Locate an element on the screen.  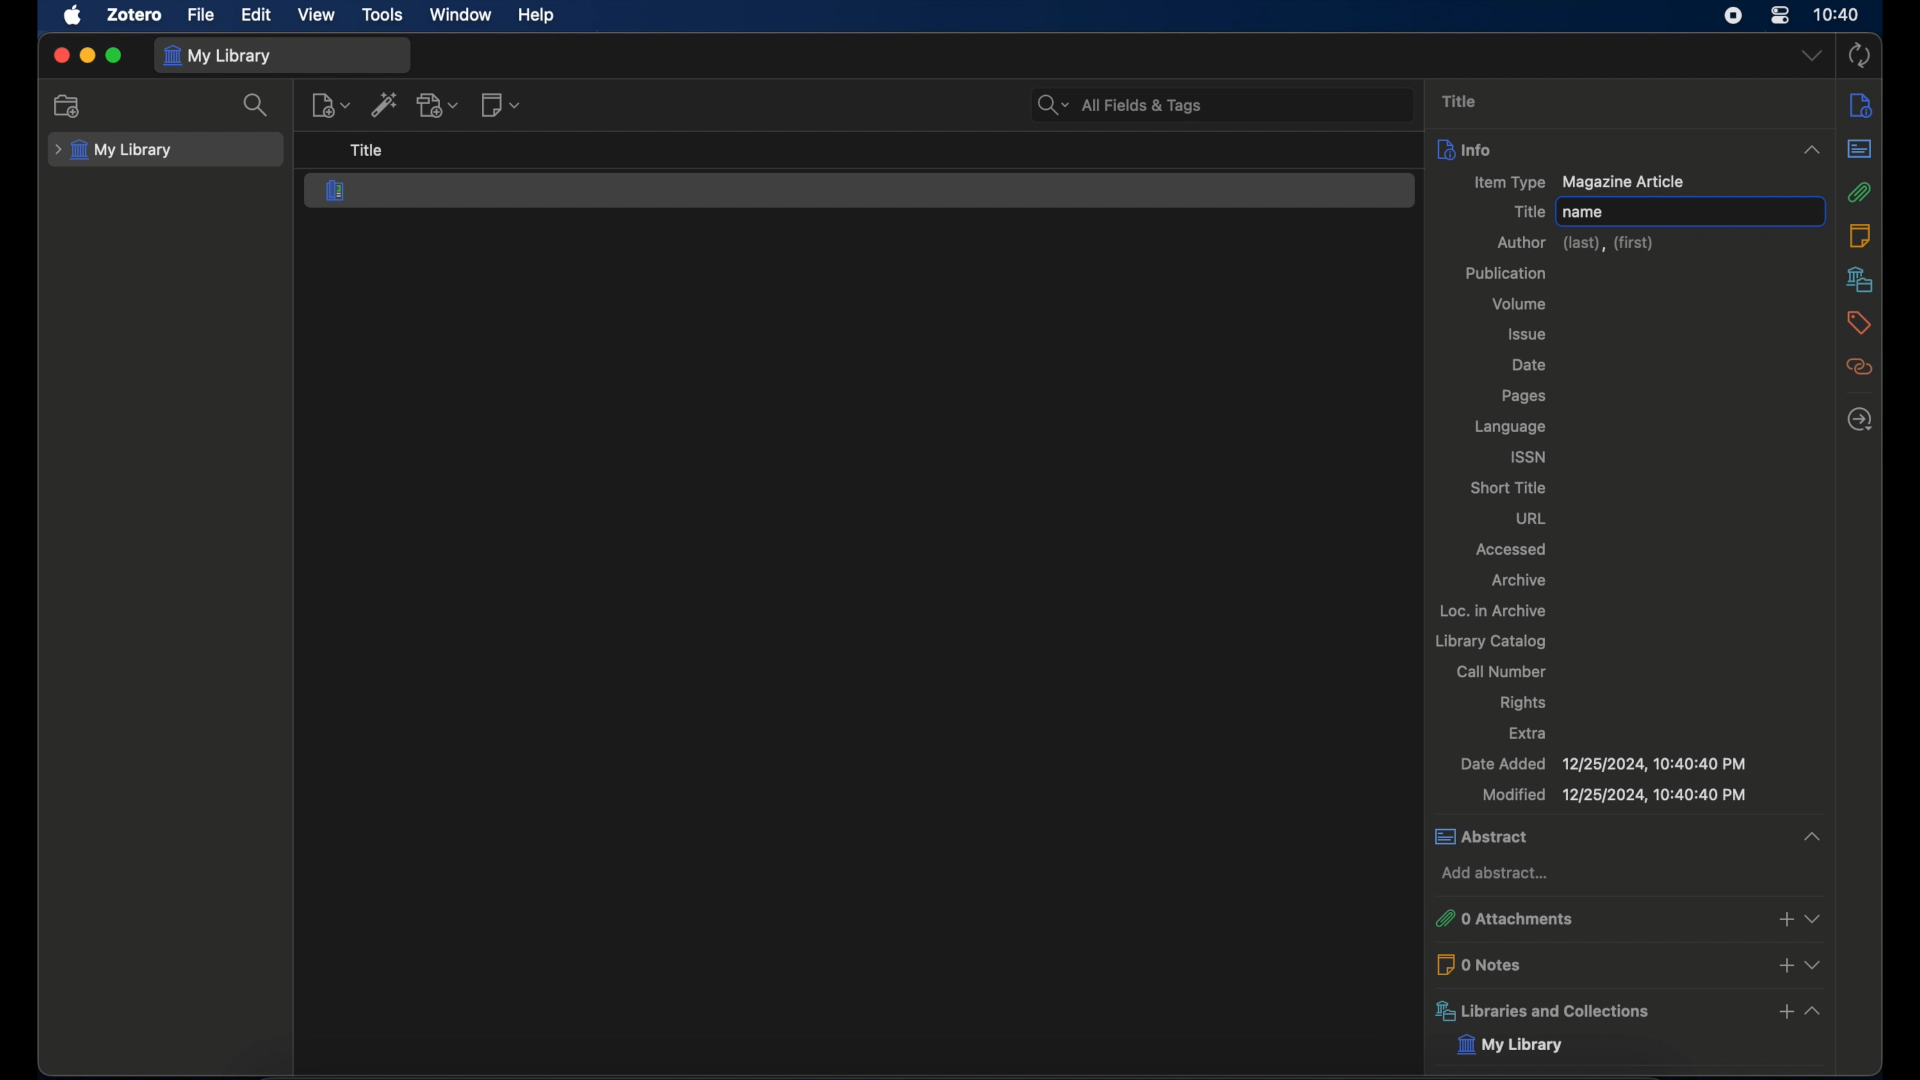
search is located at coordinates (257, 106).